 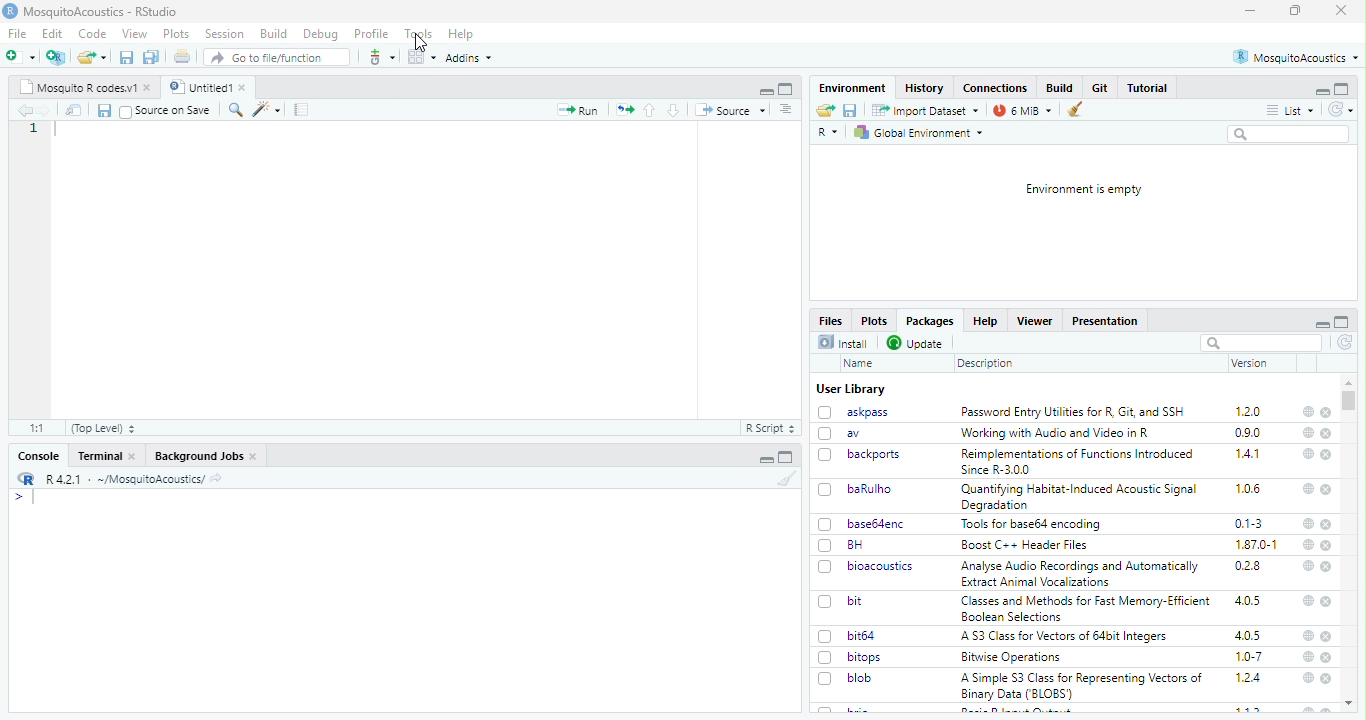 I want to click on close, so click(x=1328, y=567).